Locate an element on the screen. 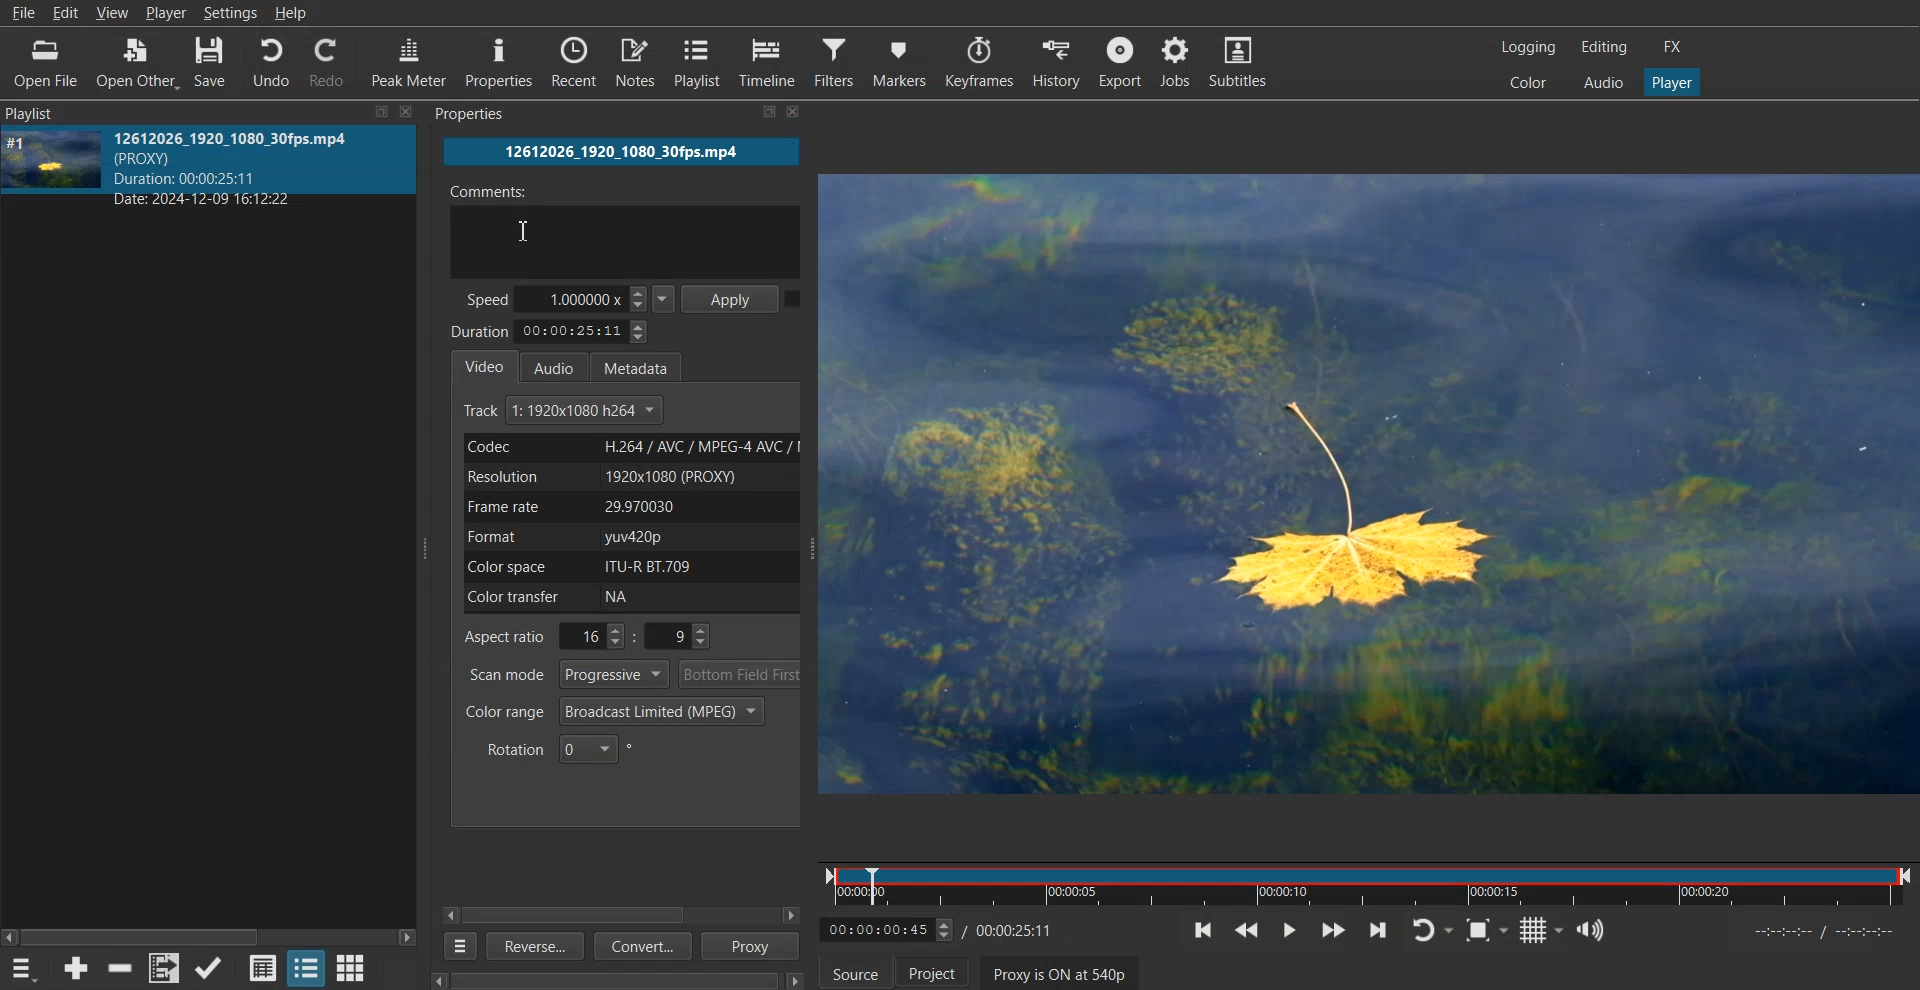 The width and height of the screenshot is (1920, 990). Bottom field First is located at coordinates (741, 674).